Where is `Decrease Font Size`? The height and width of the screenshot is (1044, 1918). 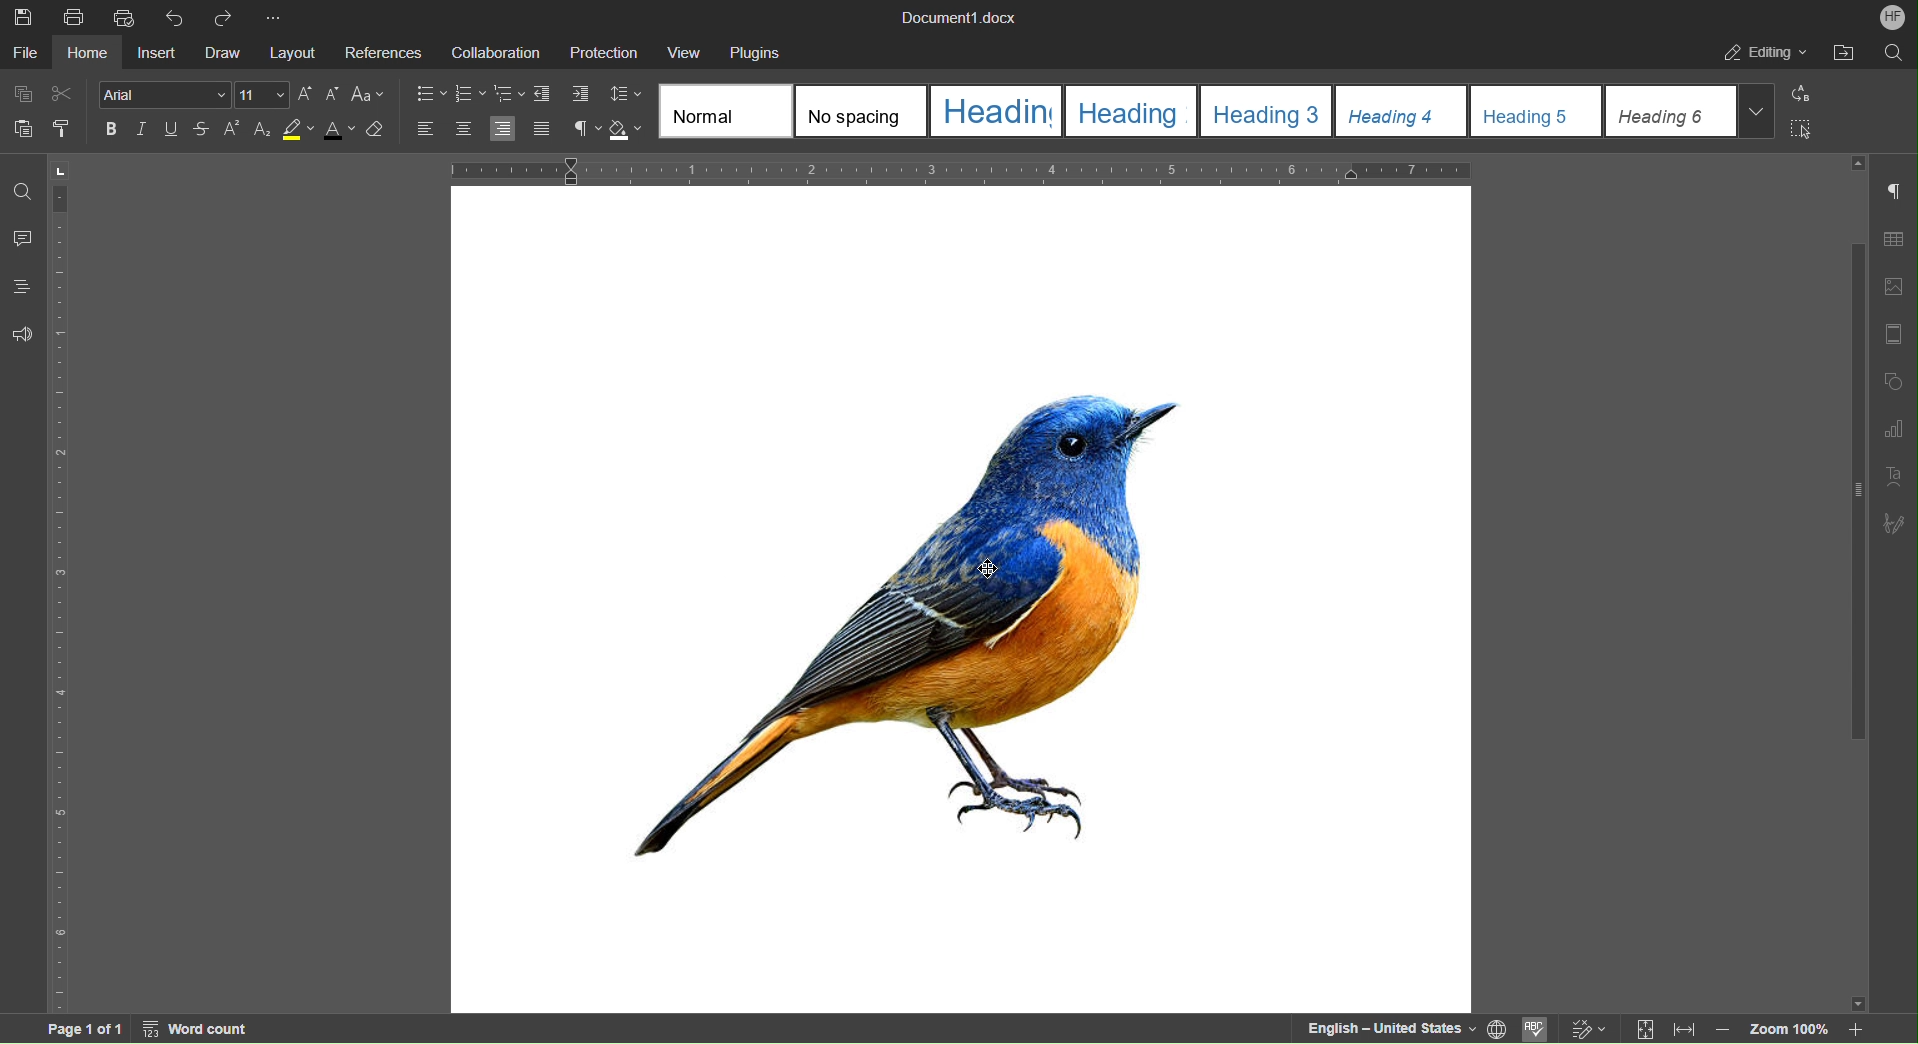 Decrease Font Size is located at coordinates (332, 94).